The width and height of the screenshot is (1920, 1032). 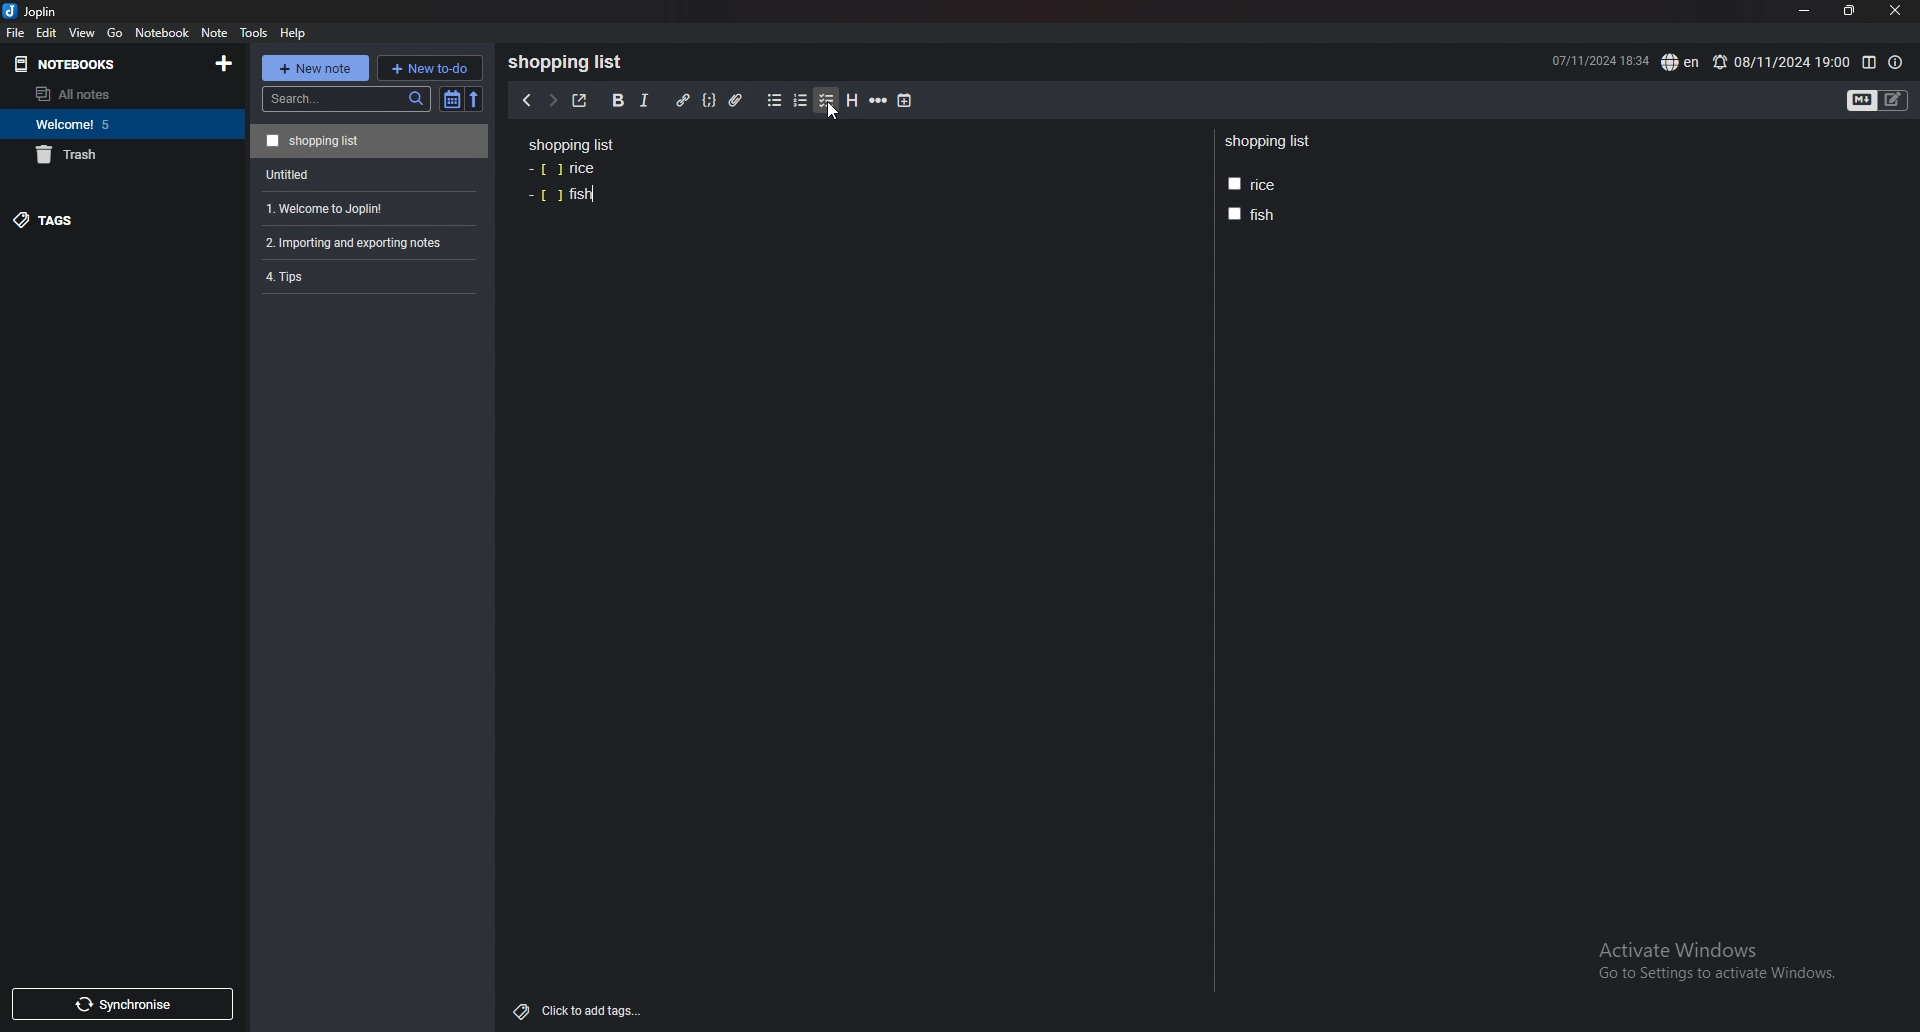 I want to click on Cursor, so click(x=830, y=112).